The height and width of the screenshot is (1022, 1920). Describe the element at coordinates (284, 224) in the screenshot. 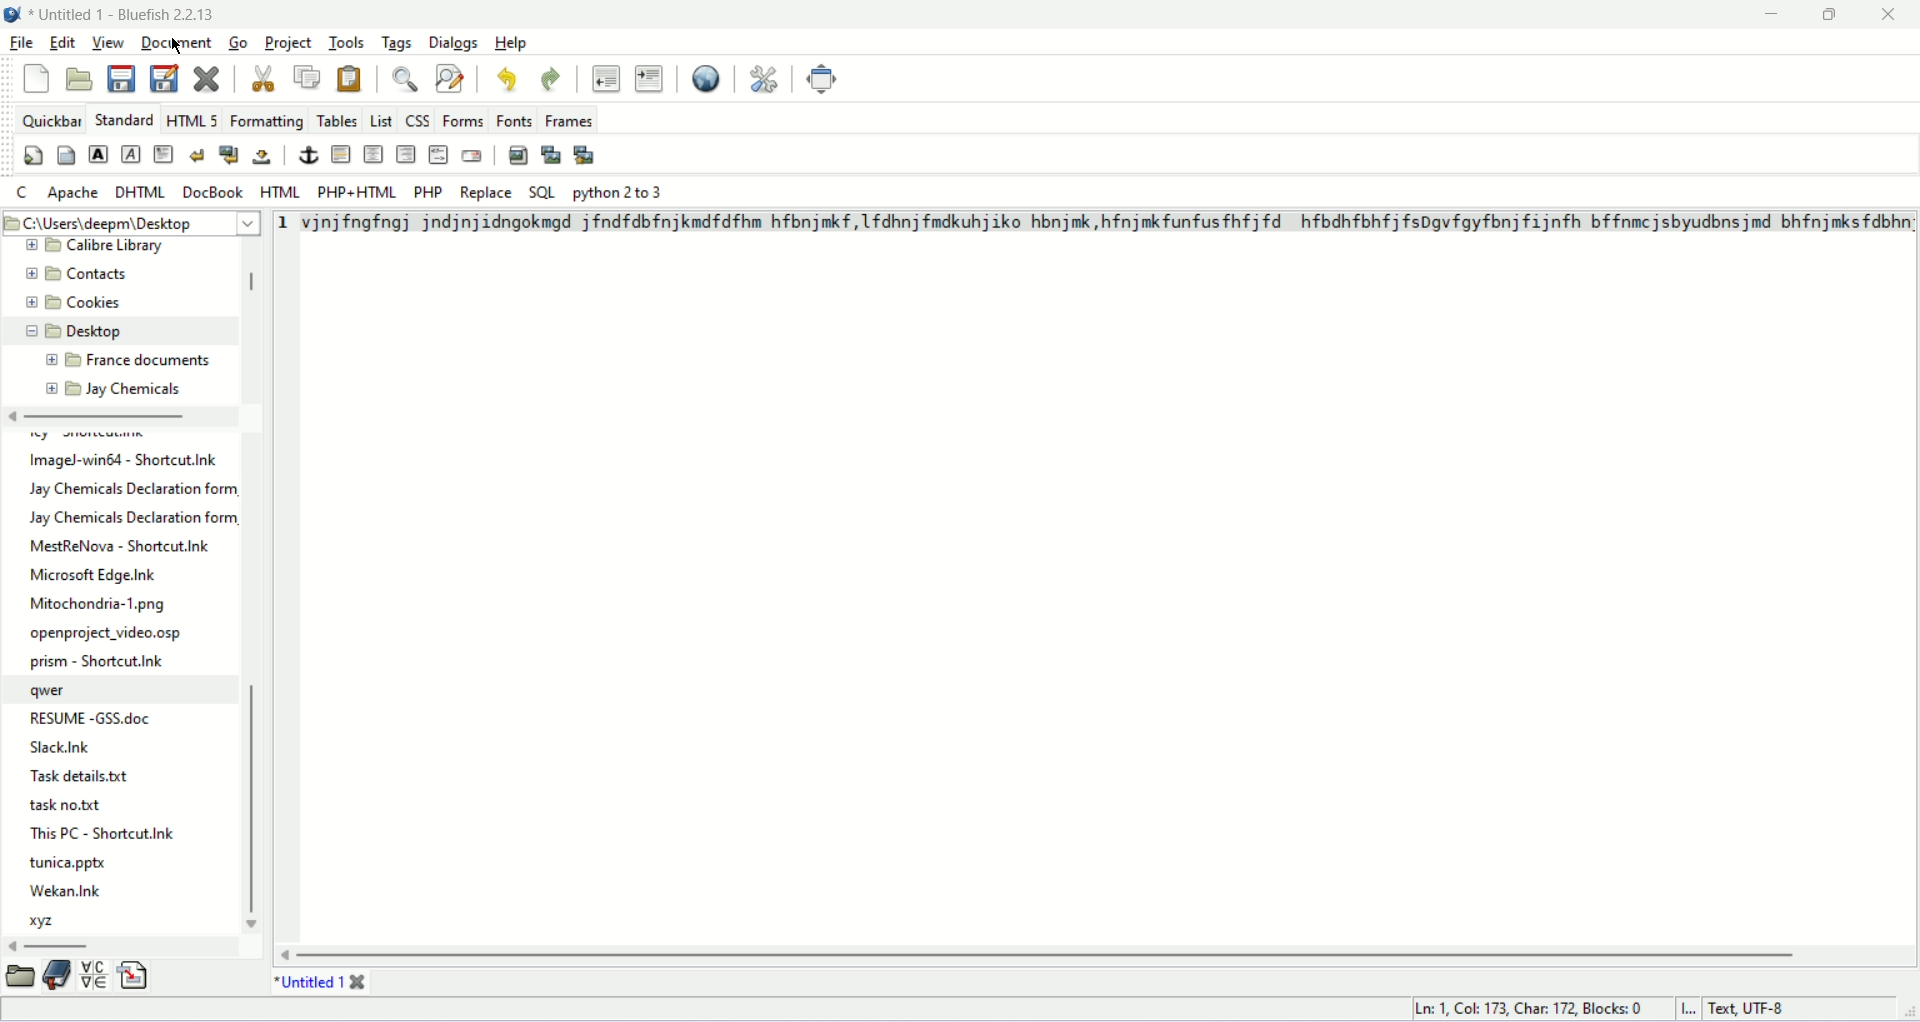

I see `line number` at that location.